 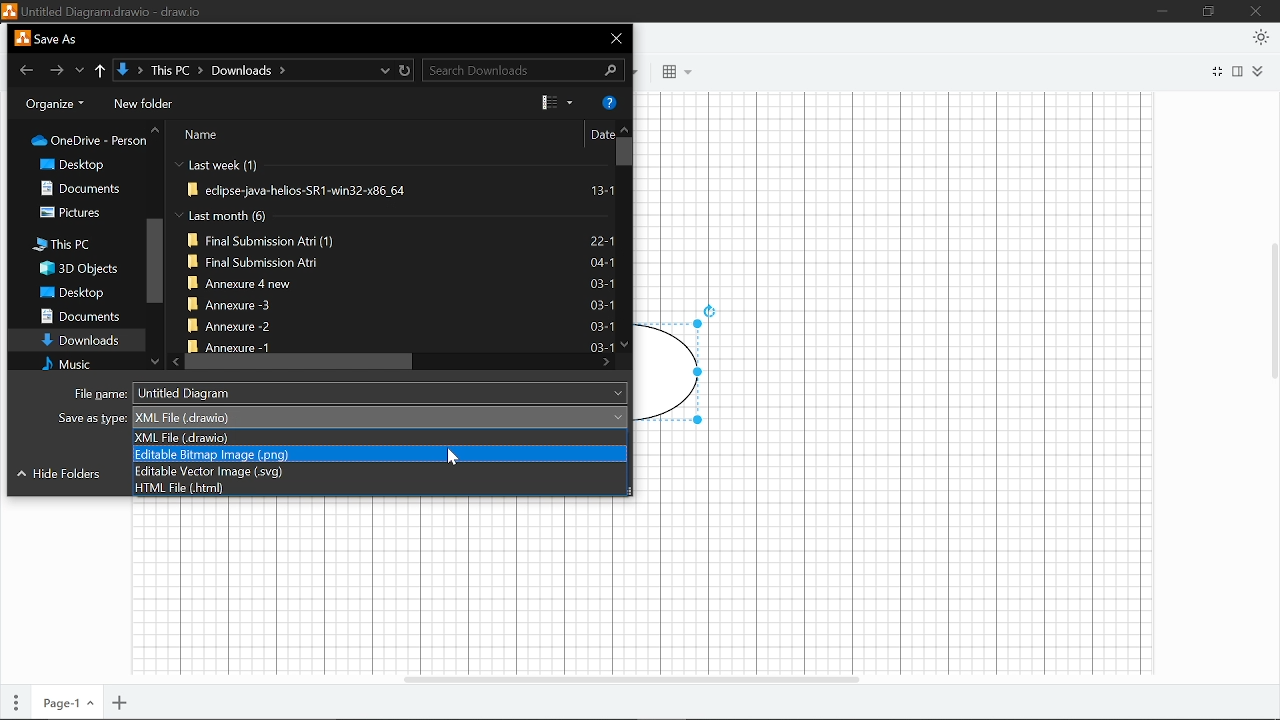 What do you see at coordinates (392, 253) in the screenshot?
I see `Files in "Downloads"` at bounding box center [392, 253].